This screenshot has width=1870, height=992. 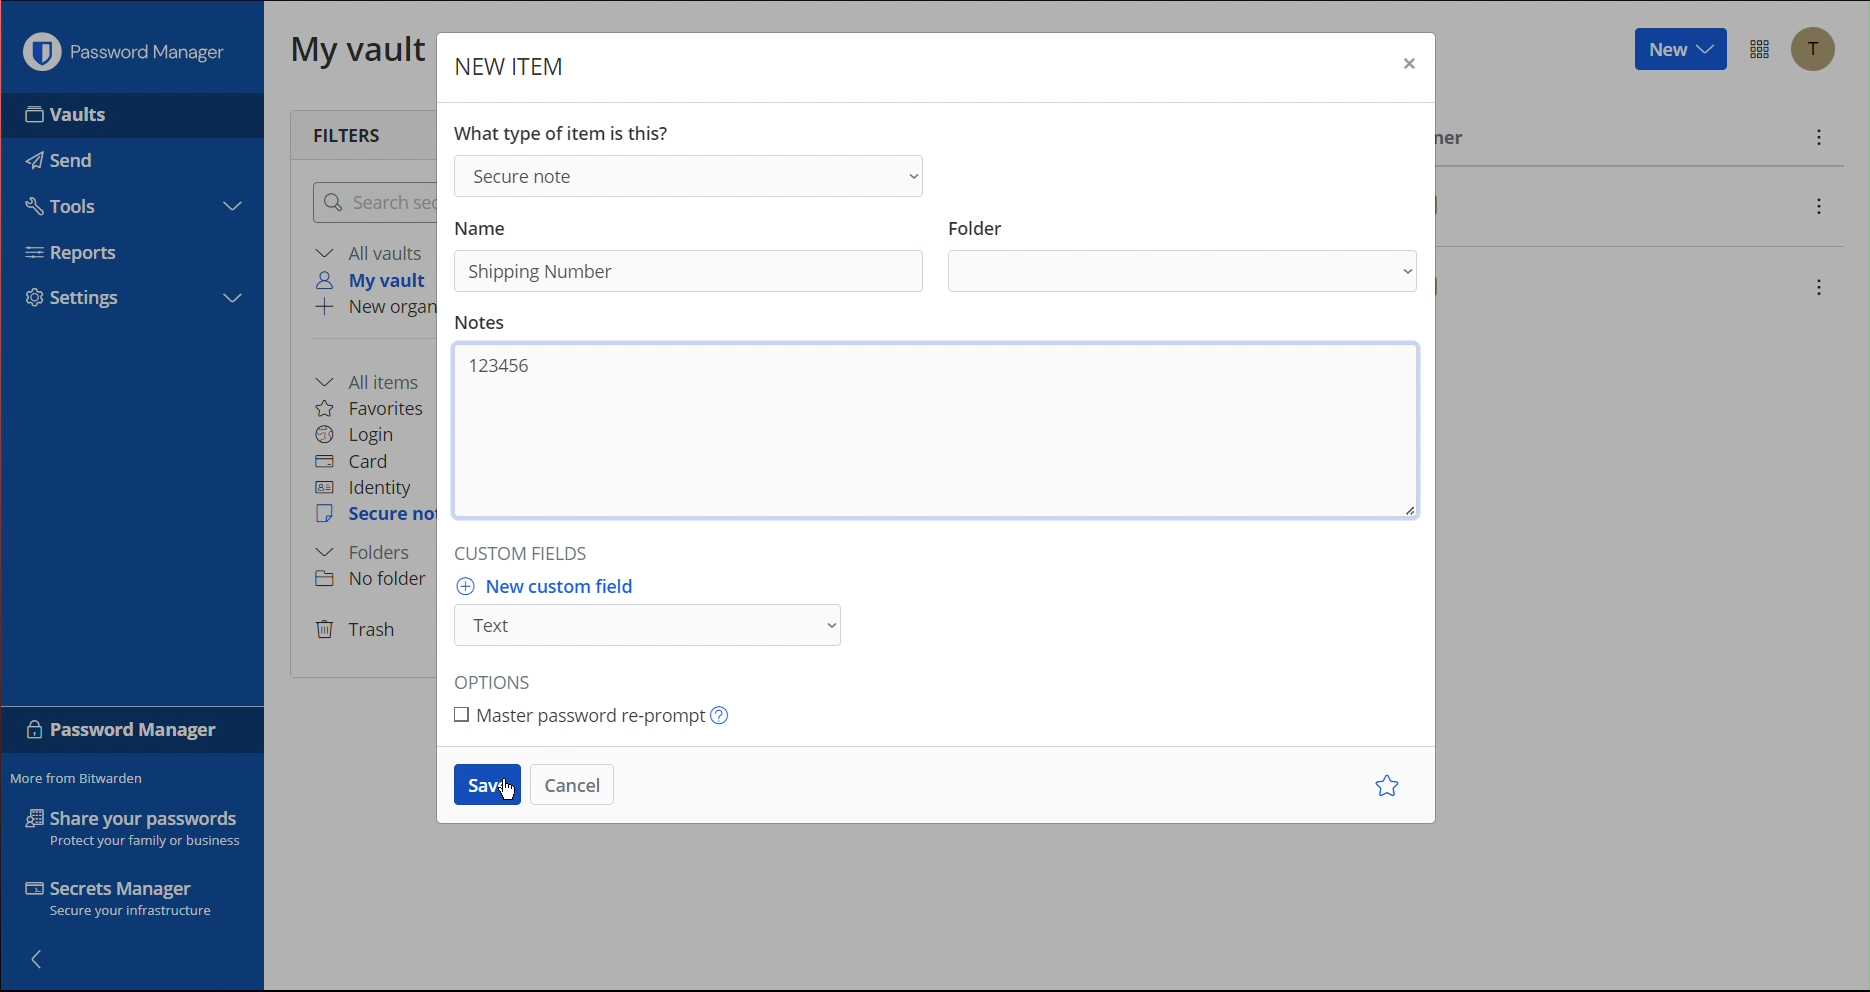 What do you see at coordinates (363, 461) in the screenshot?
I see `Card` at bounding box center [363, 461].